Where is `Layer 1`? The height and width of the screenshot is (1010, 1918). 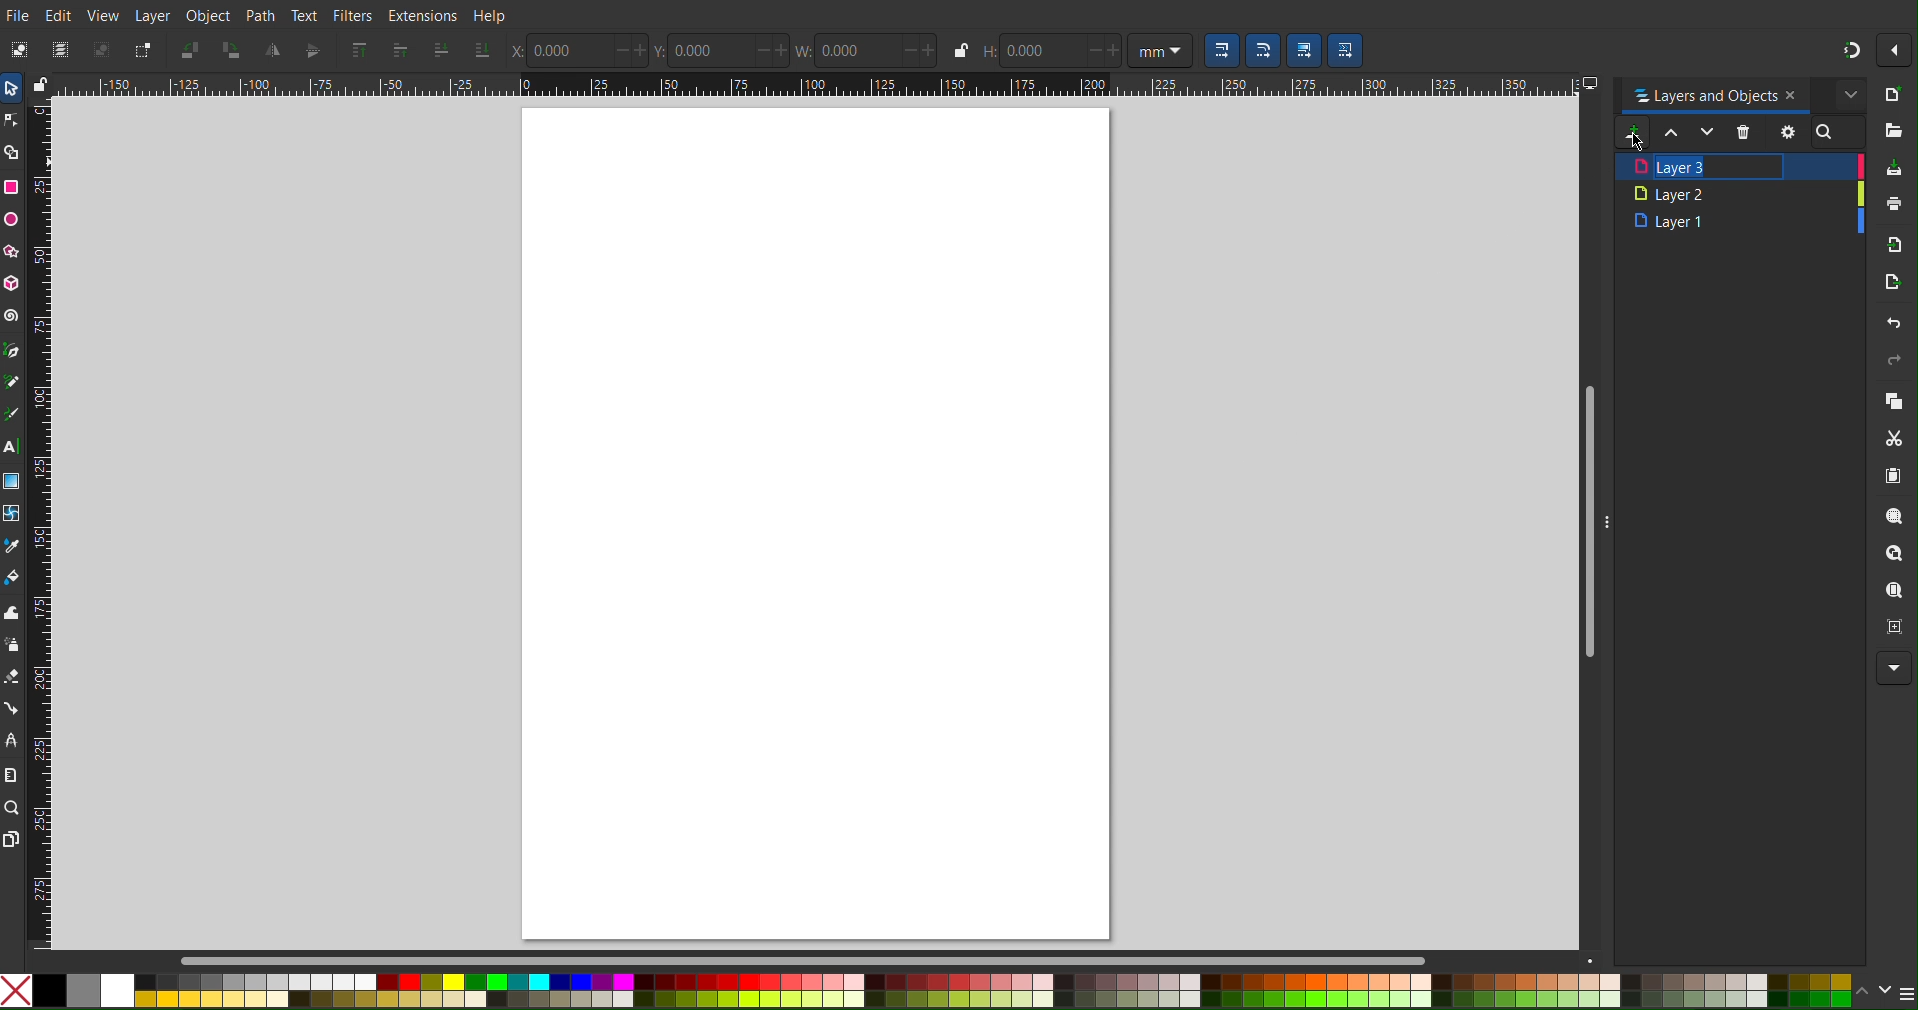
Layer 1 is located at coordinates (1736, 223).